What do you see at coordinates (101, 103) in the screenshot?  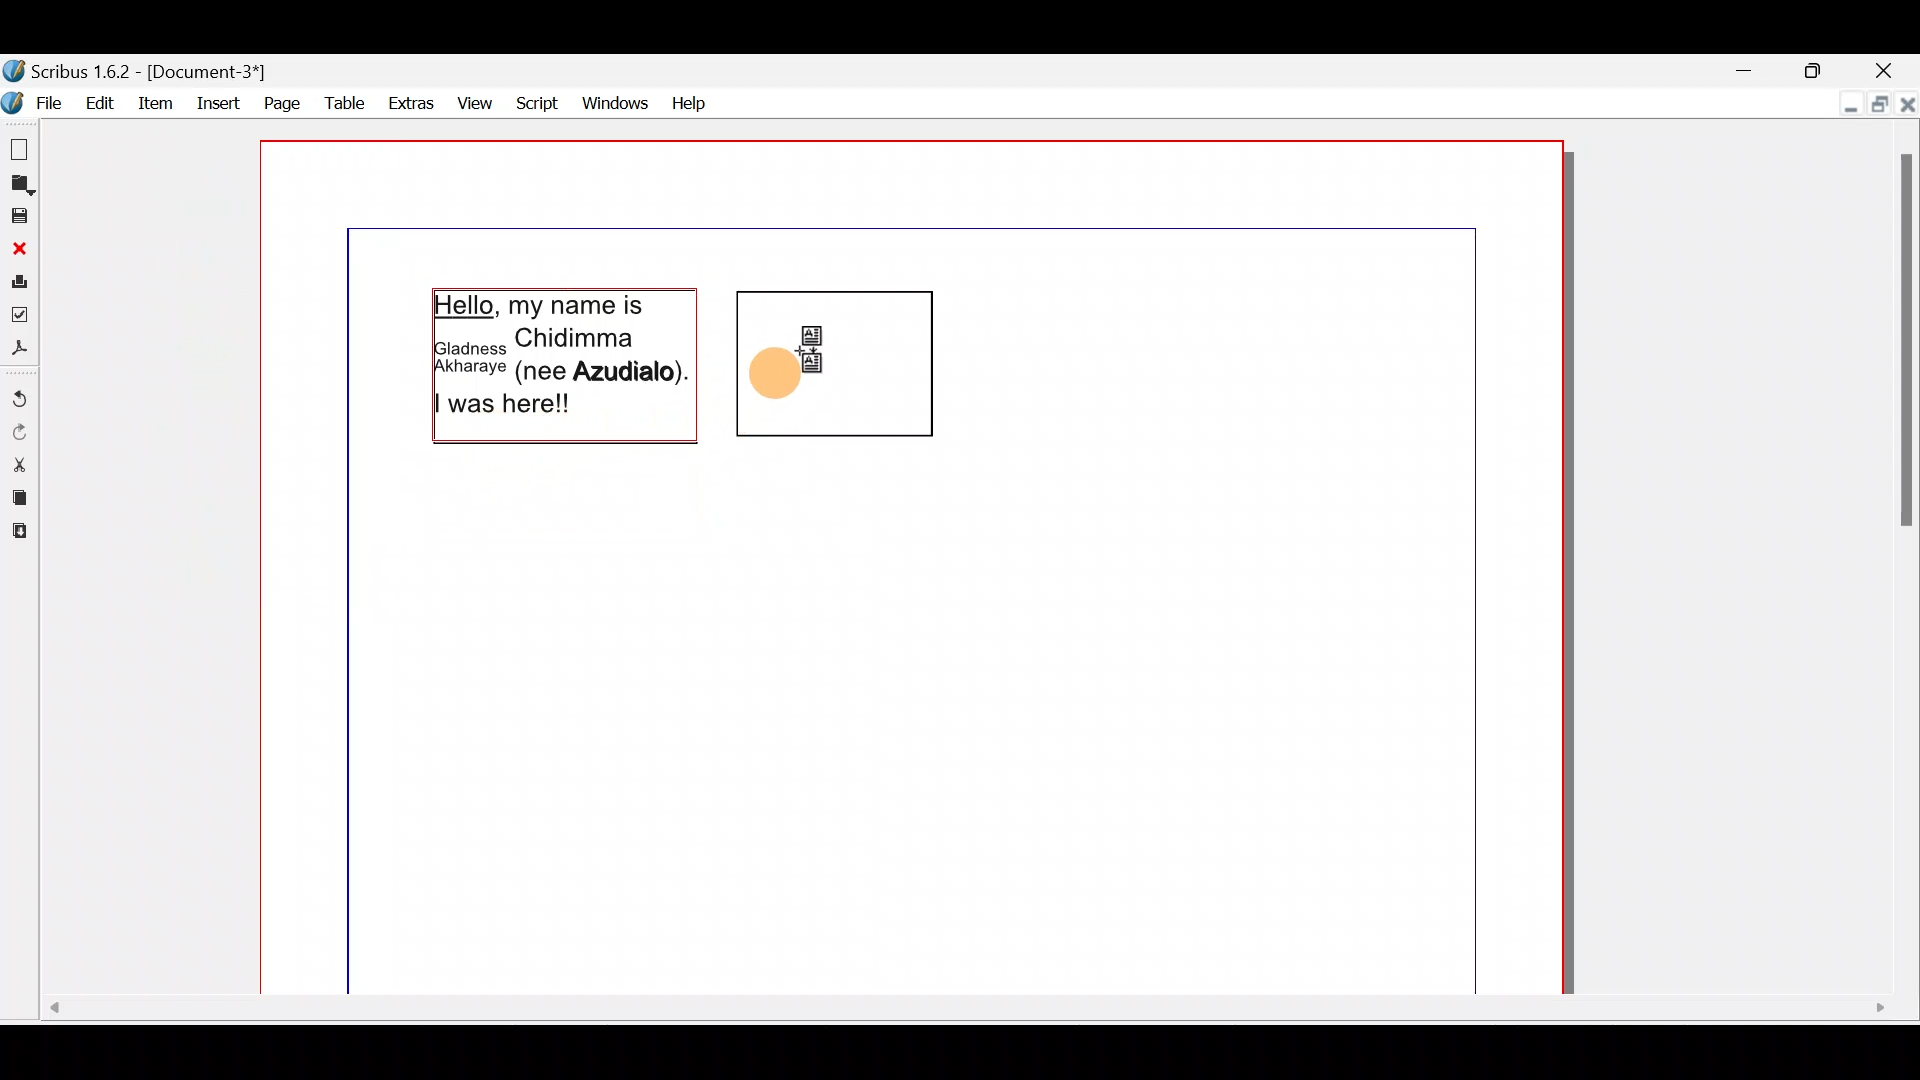 I see `Edit` at bounding box center [101, 103].